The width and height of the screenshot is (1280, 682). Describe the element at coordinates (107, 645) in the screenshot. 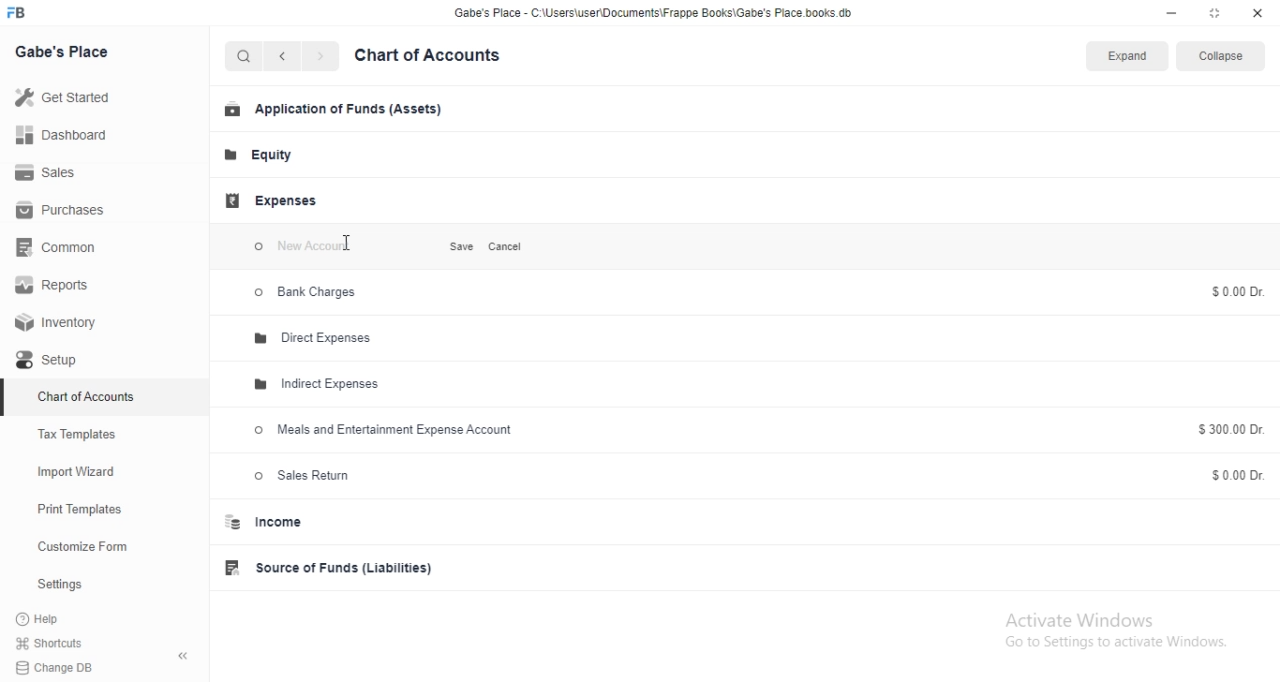

I see `Shortcuts` at that location.